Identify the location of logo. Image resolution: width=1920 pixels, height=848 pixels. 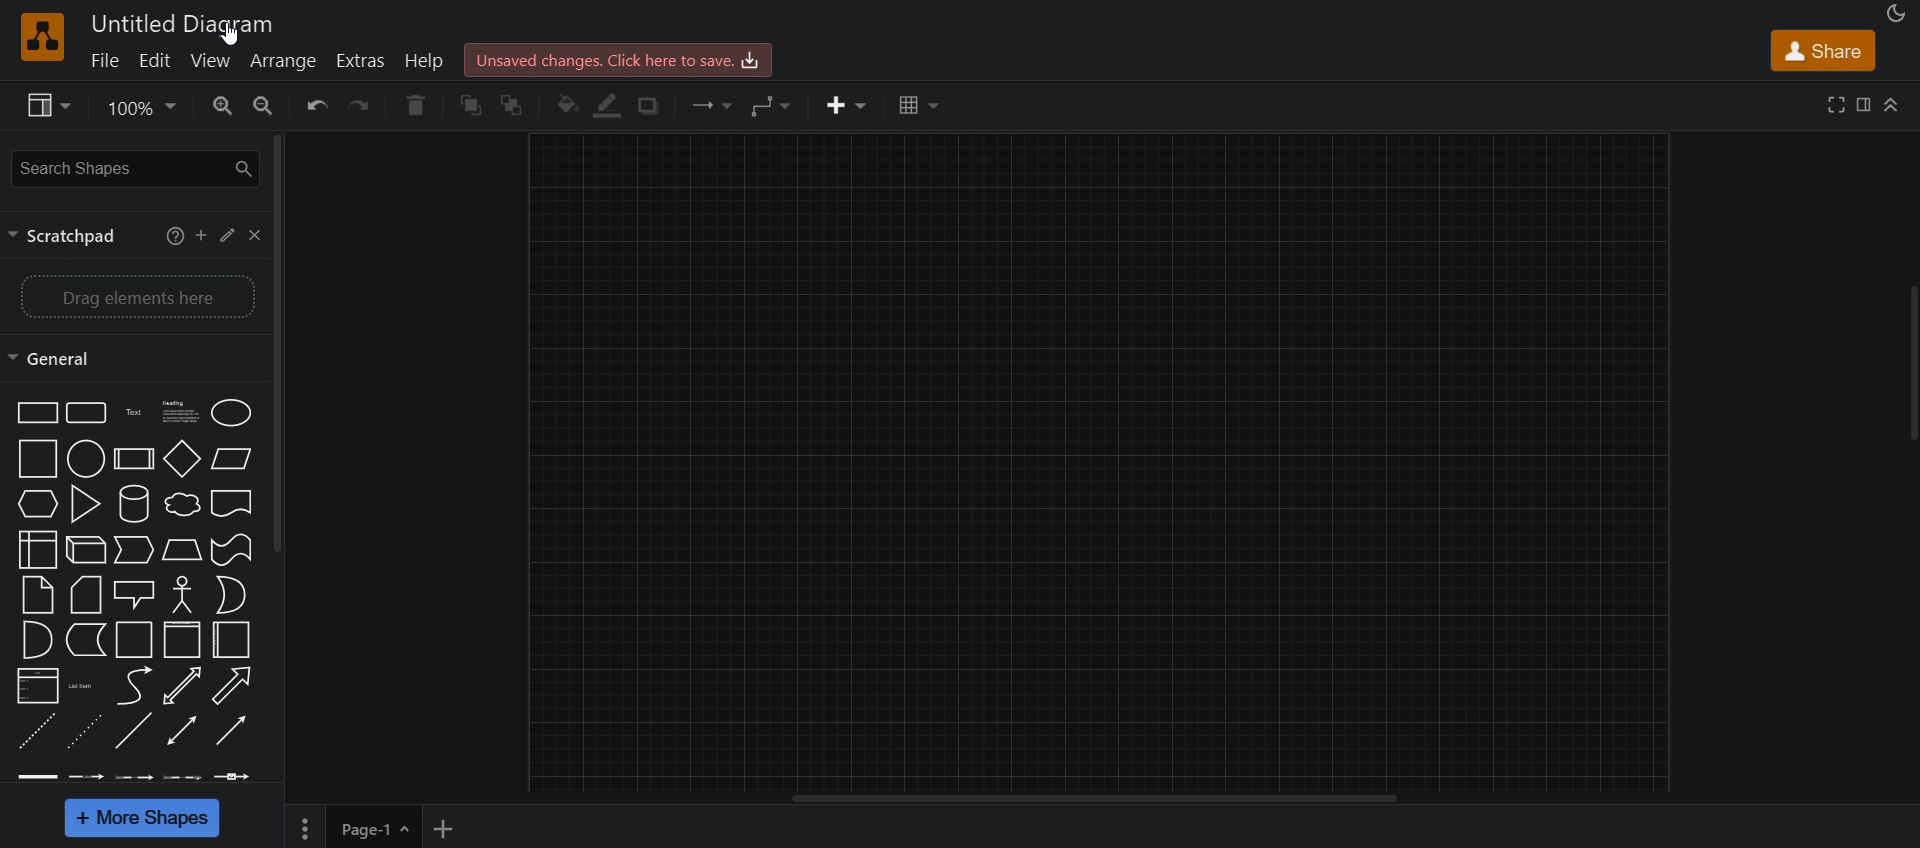
(43, 37).